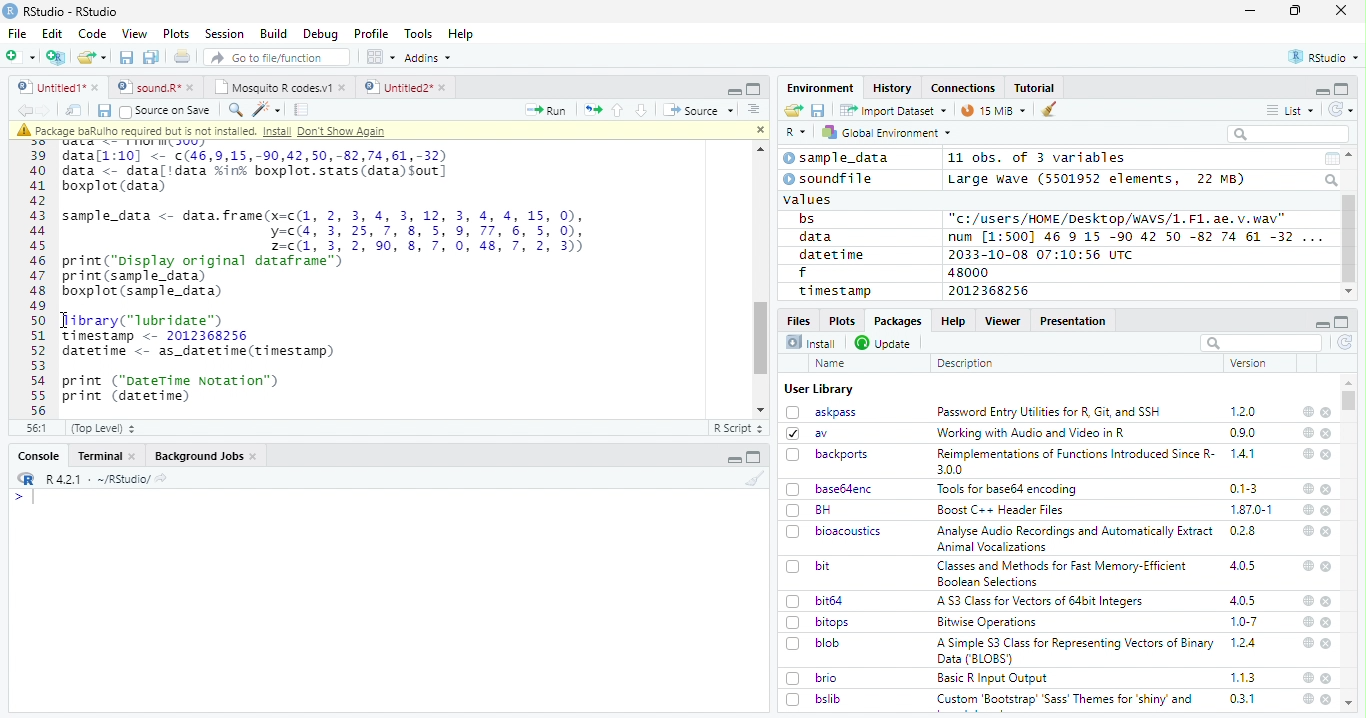 The height and width of the screenshot is (718, 1366). What do you see at coordinates (1252, 363) in the screenshot?
I see `Version` at bounding box center [1252, 363].